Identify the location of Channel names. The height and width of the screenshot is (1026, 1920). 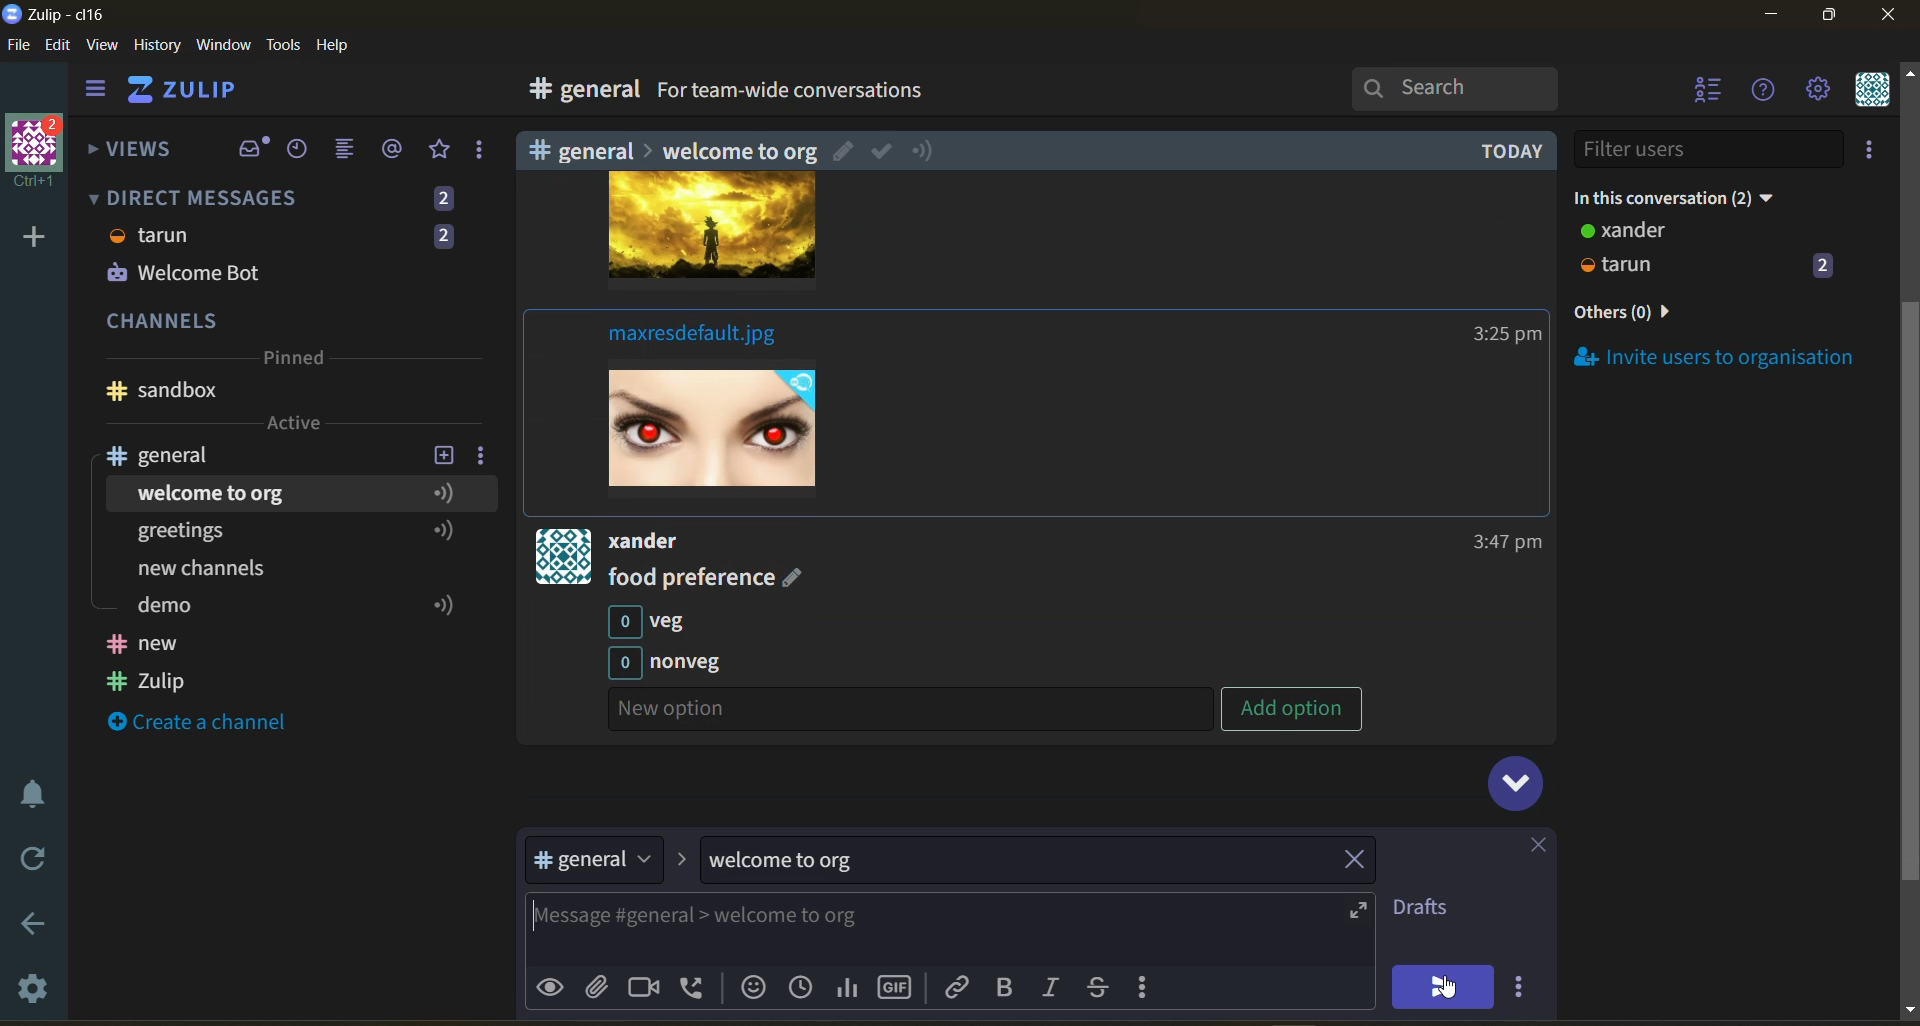
(150, 665).